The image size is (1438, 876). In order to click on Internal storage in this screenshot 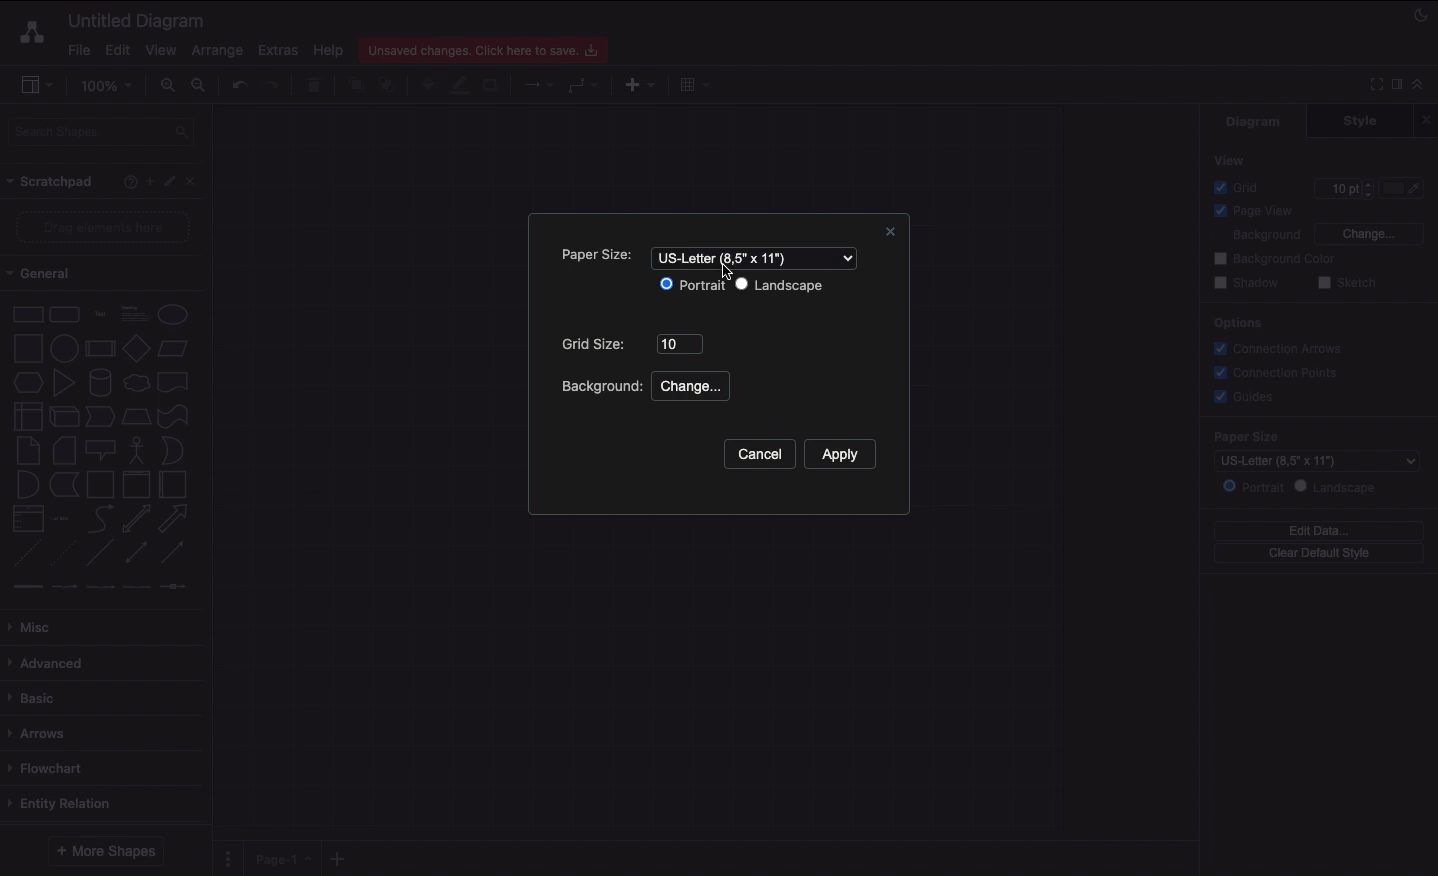, I will do `click(27, 415)`.